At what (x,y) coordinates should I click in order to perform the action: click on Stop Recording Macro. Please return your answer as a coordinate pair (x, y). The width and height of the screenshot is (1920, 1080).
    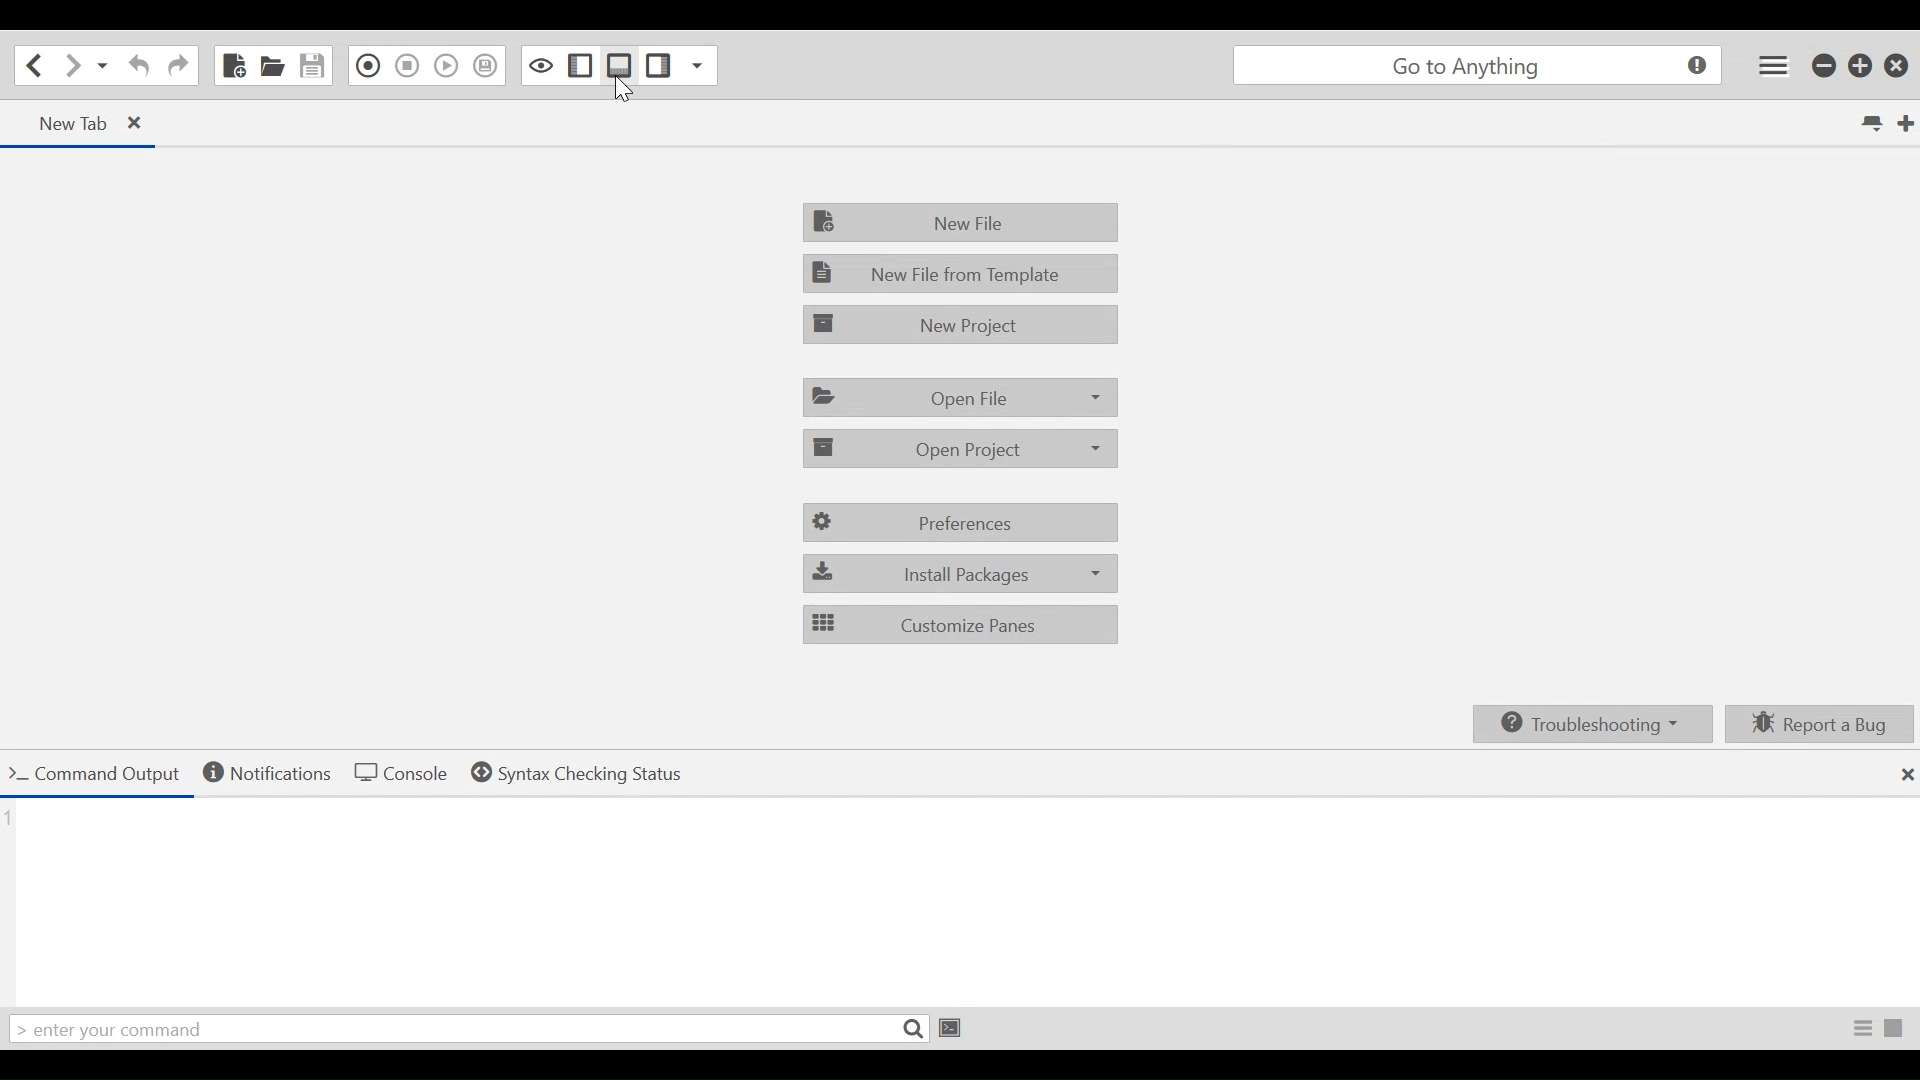
    Looking at the image, I should click on (407, 66).